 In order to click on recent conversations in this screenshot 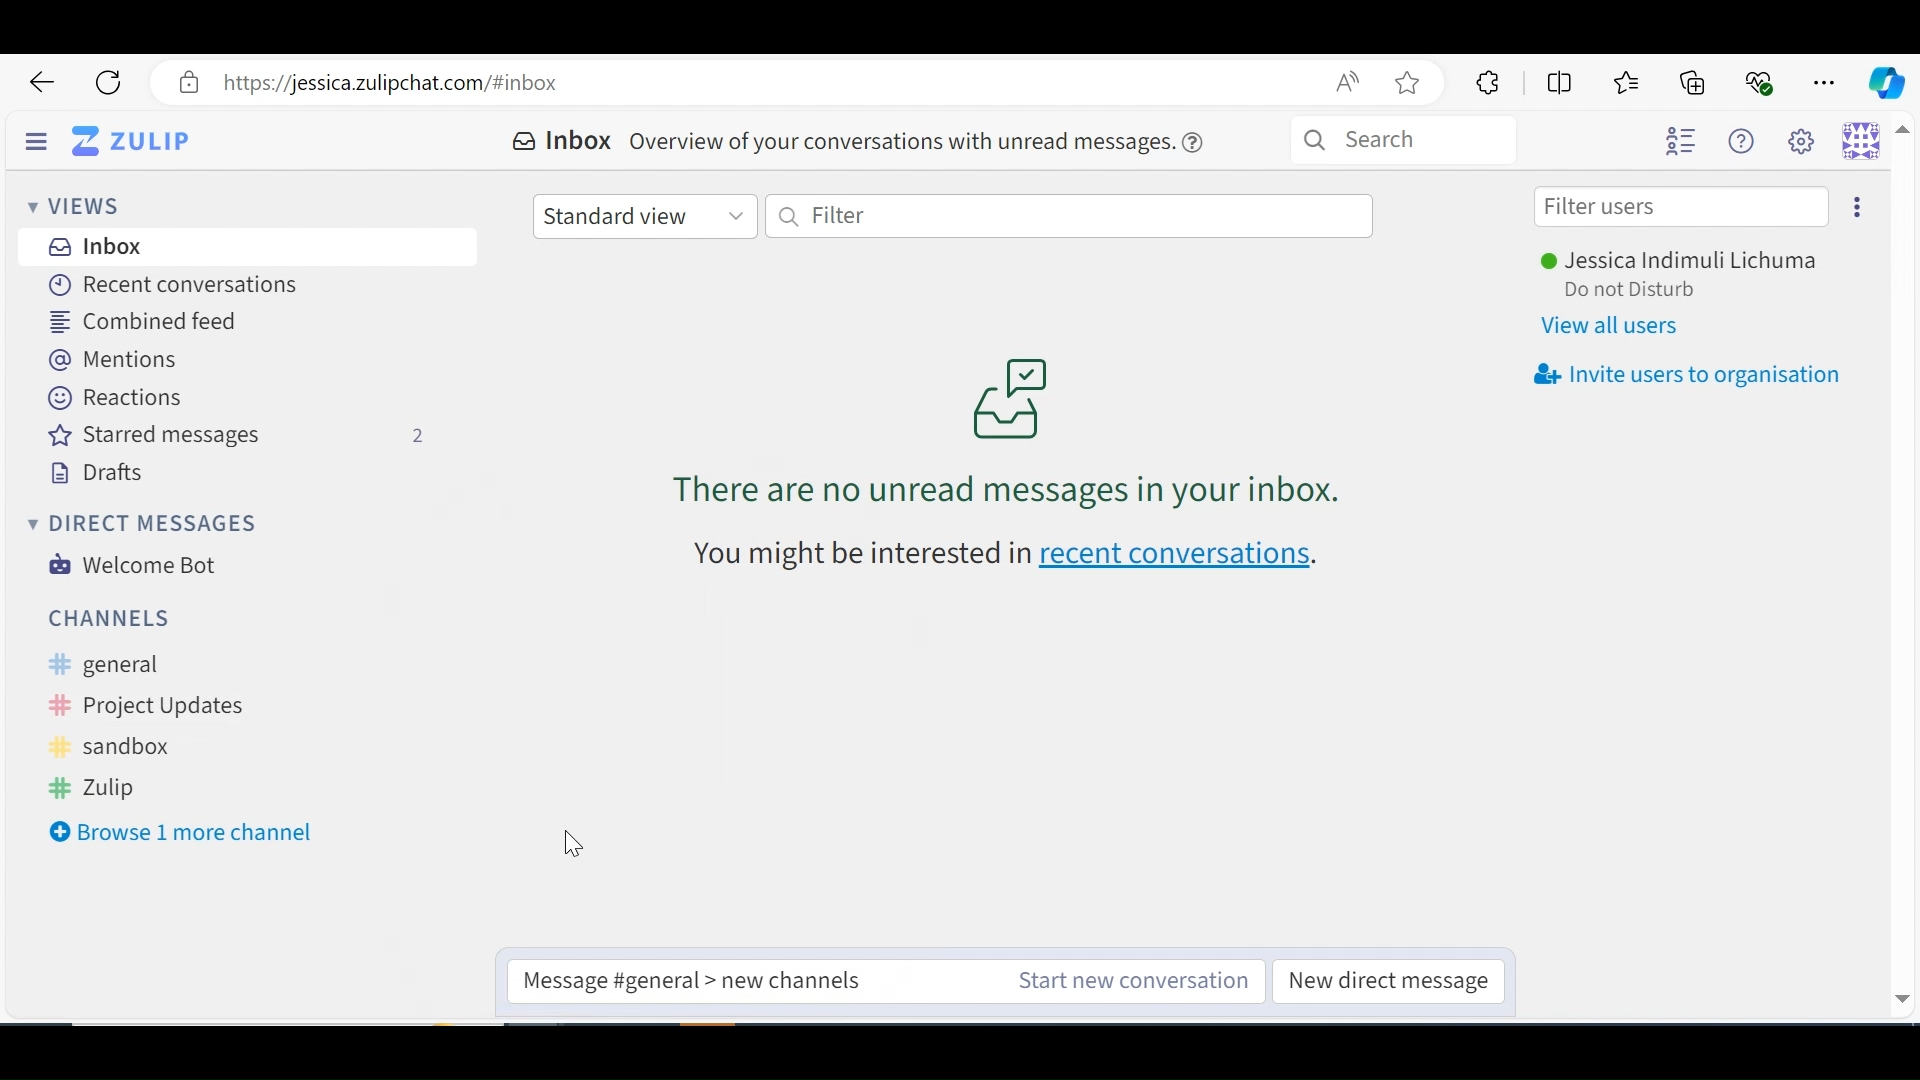, I will do `click(1010, 555)`.